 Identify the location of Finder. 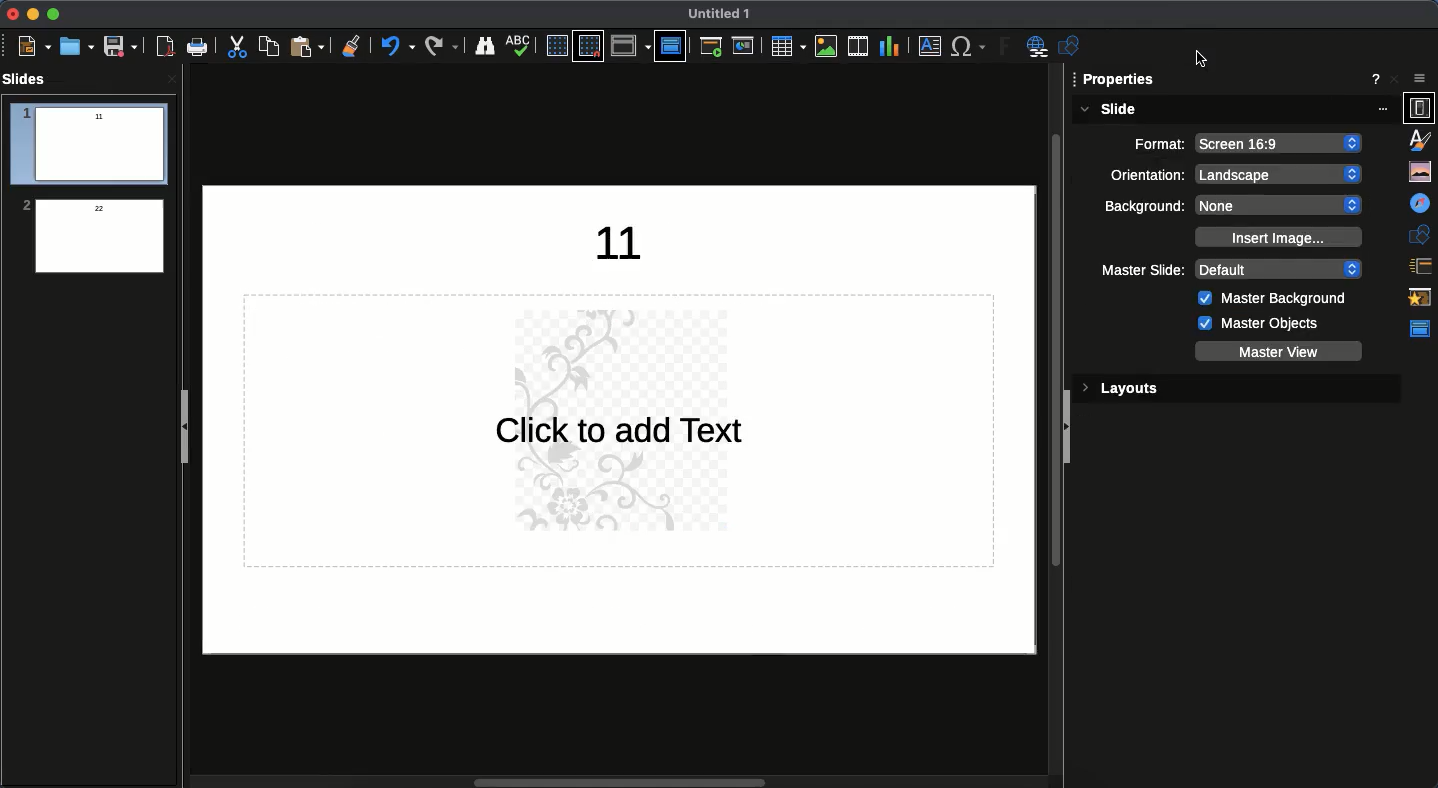
(485, 47).